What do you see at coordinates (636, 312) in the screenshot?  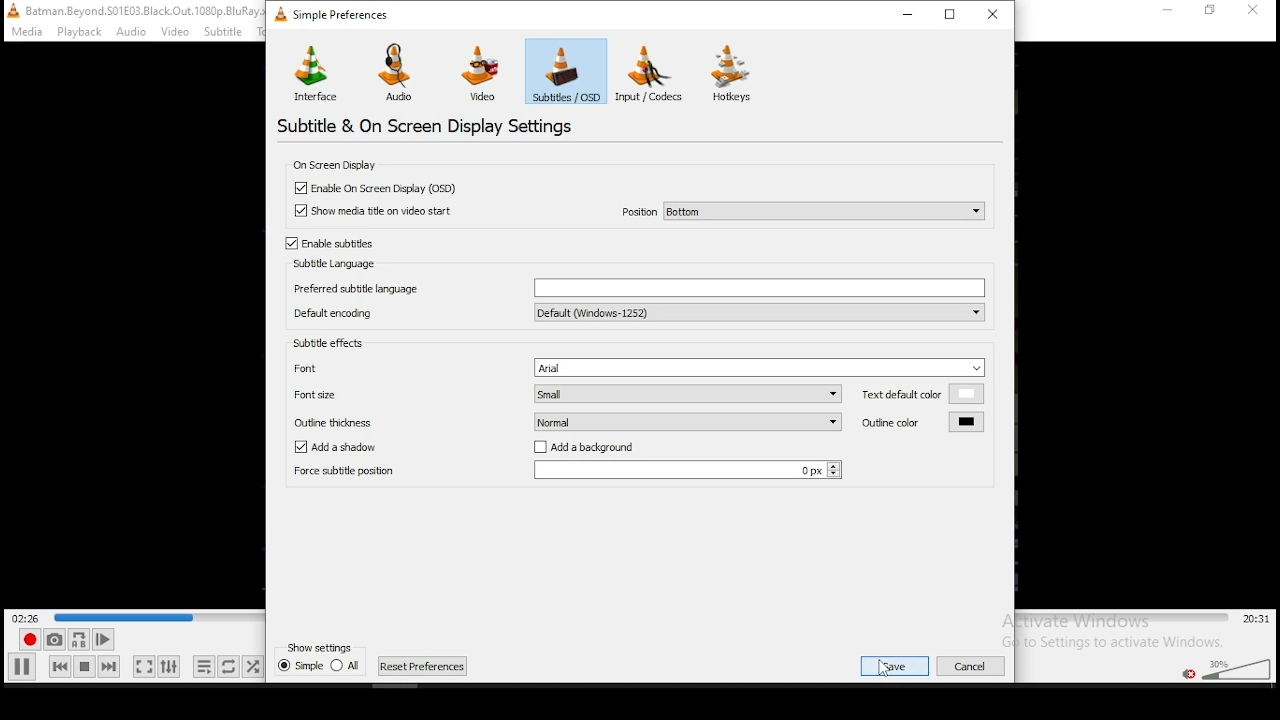 I see `default encoding` at bounding box center [636, 312].